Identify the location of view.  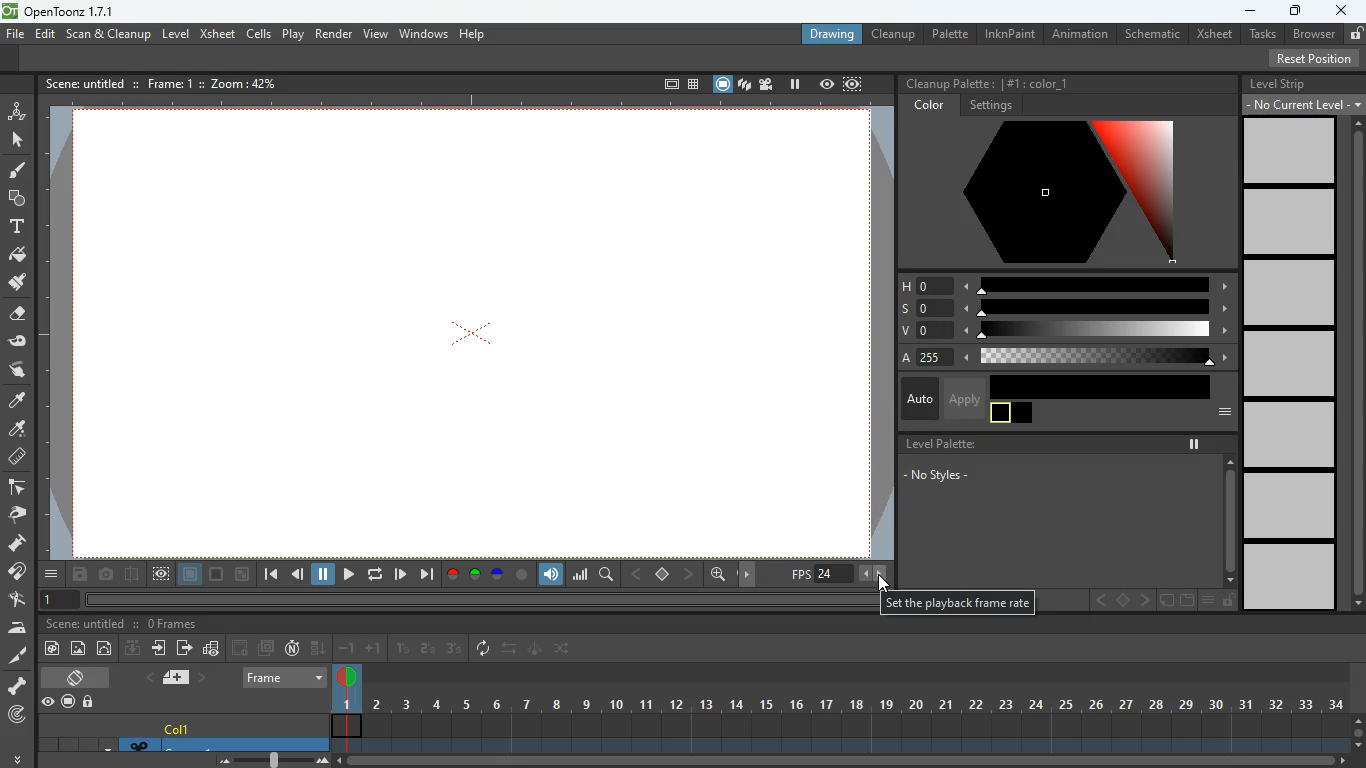
(825, 83).